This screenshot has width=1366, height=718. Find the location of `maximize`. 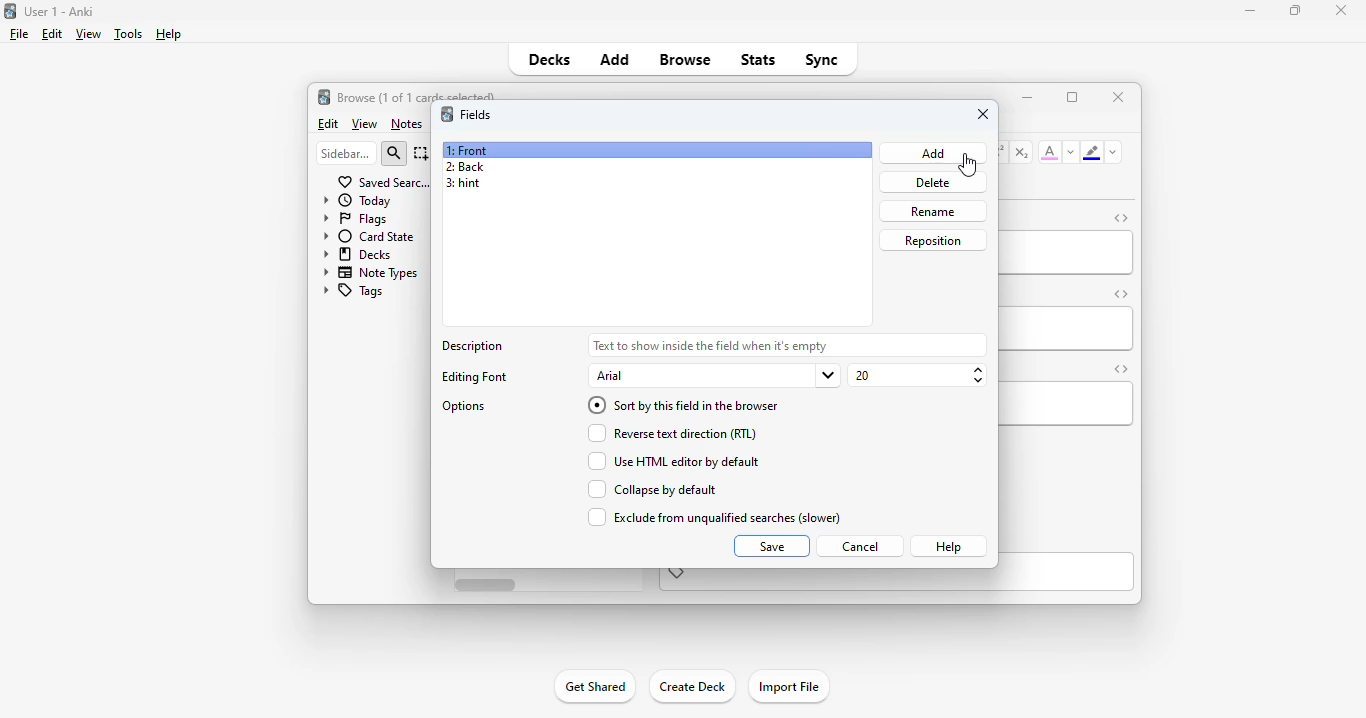

maximize is located at coordinates (1295, 9).